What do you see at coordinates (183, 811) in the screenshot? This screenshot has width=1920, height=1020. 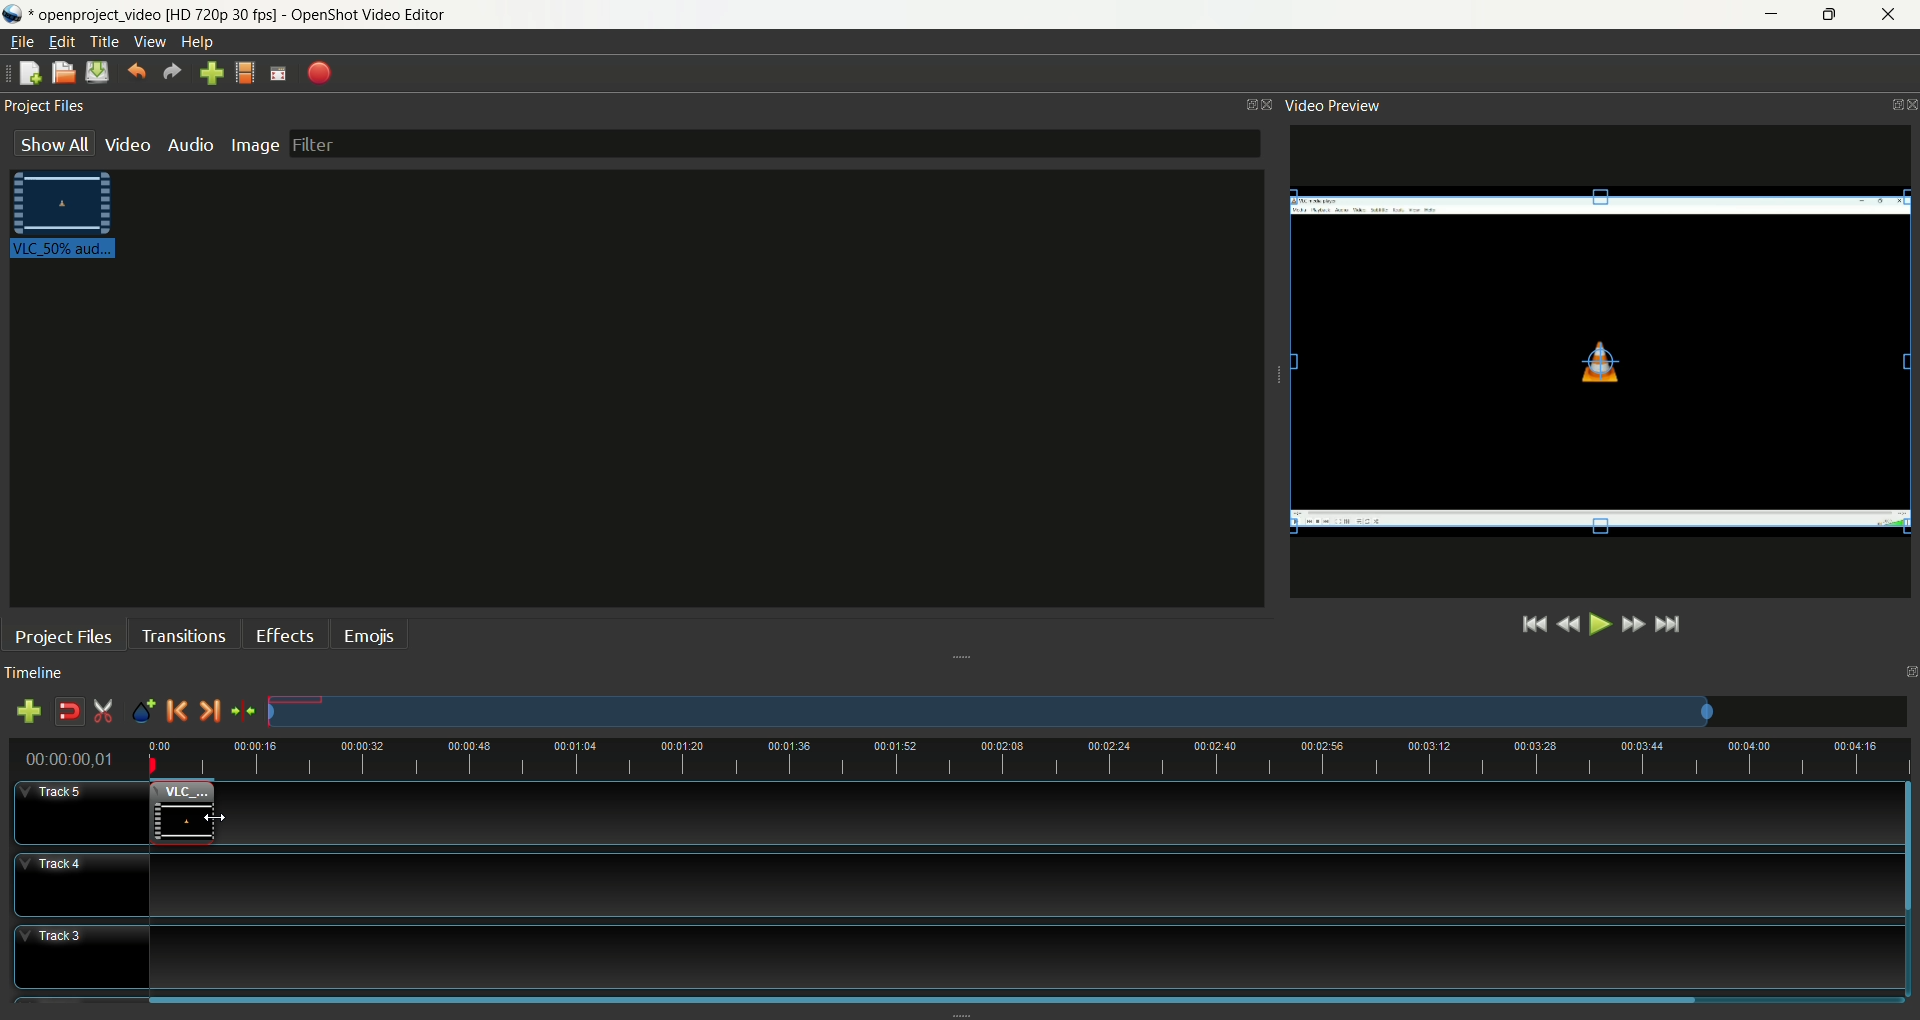 I see `video clip` at bounding box center [183, 811].